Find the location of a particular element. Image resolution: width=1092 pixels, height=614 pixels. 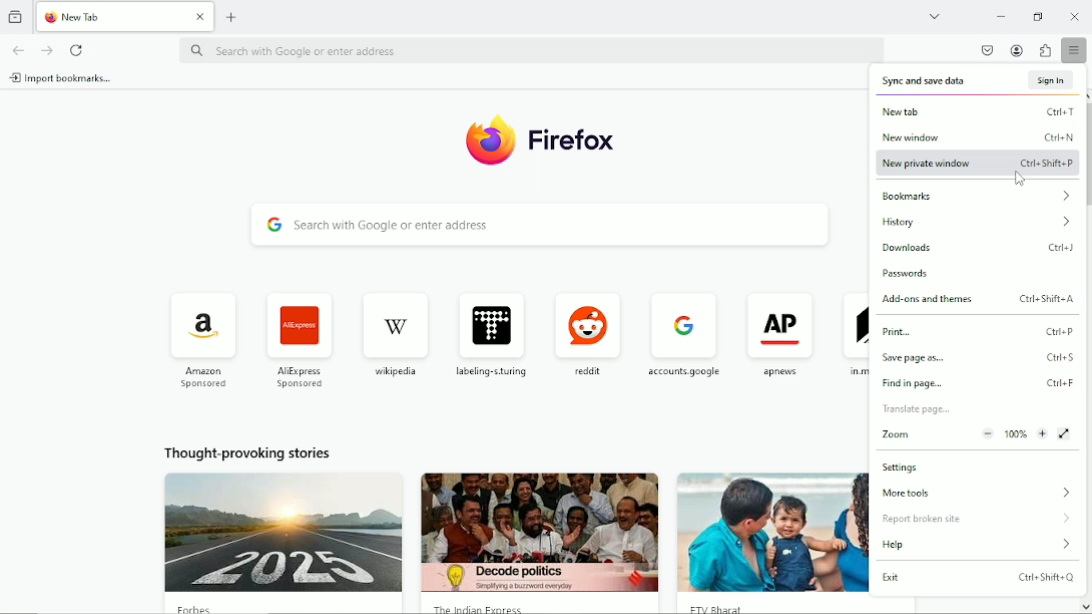

go forward is located at coordinates (47, 49).